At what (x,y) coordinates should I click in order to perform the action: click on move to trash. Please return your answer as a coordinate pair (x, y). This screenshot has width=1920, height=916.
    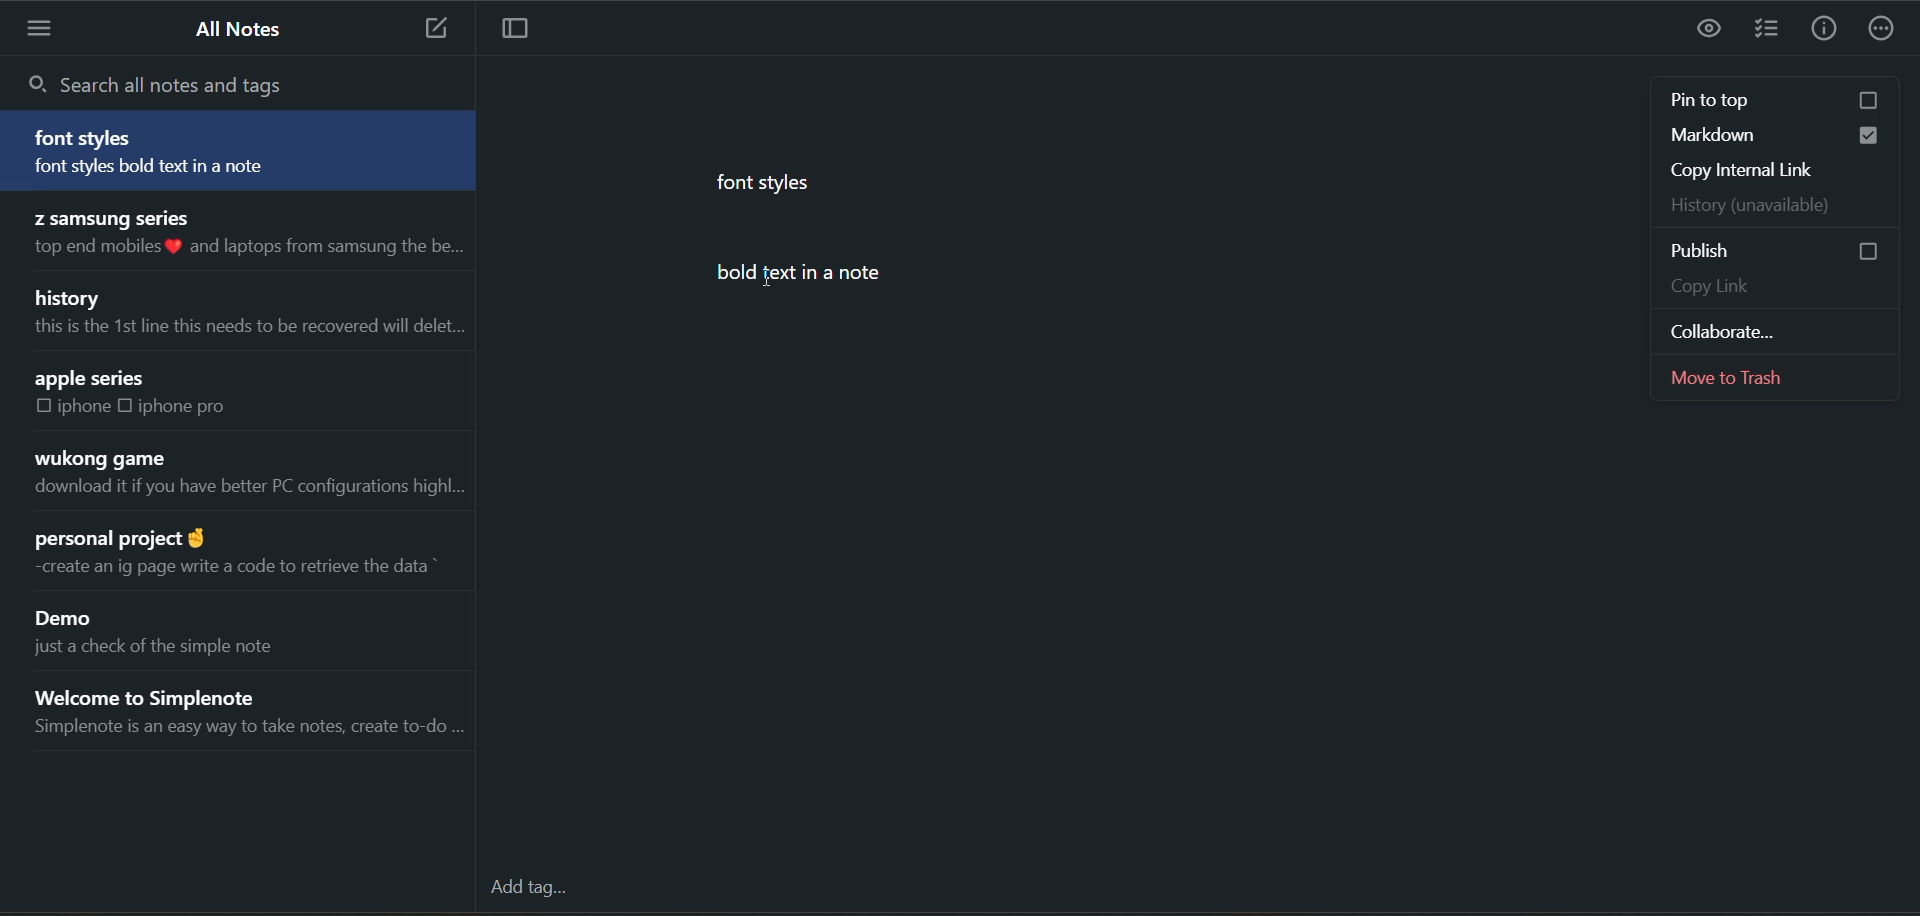
    Looking at the image, I should click on (1779, 378).